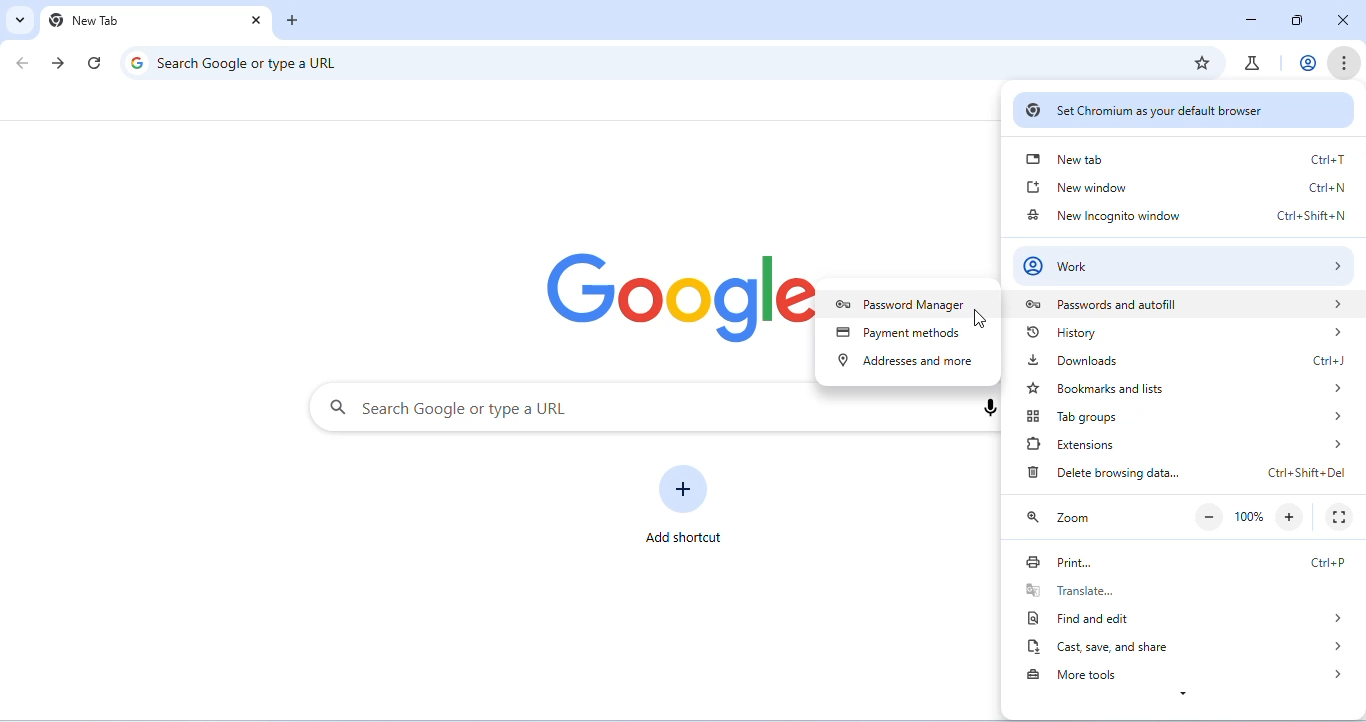 This screenshot has width=1366, height=722. I want to click on tab groups, so click(1192, 415).